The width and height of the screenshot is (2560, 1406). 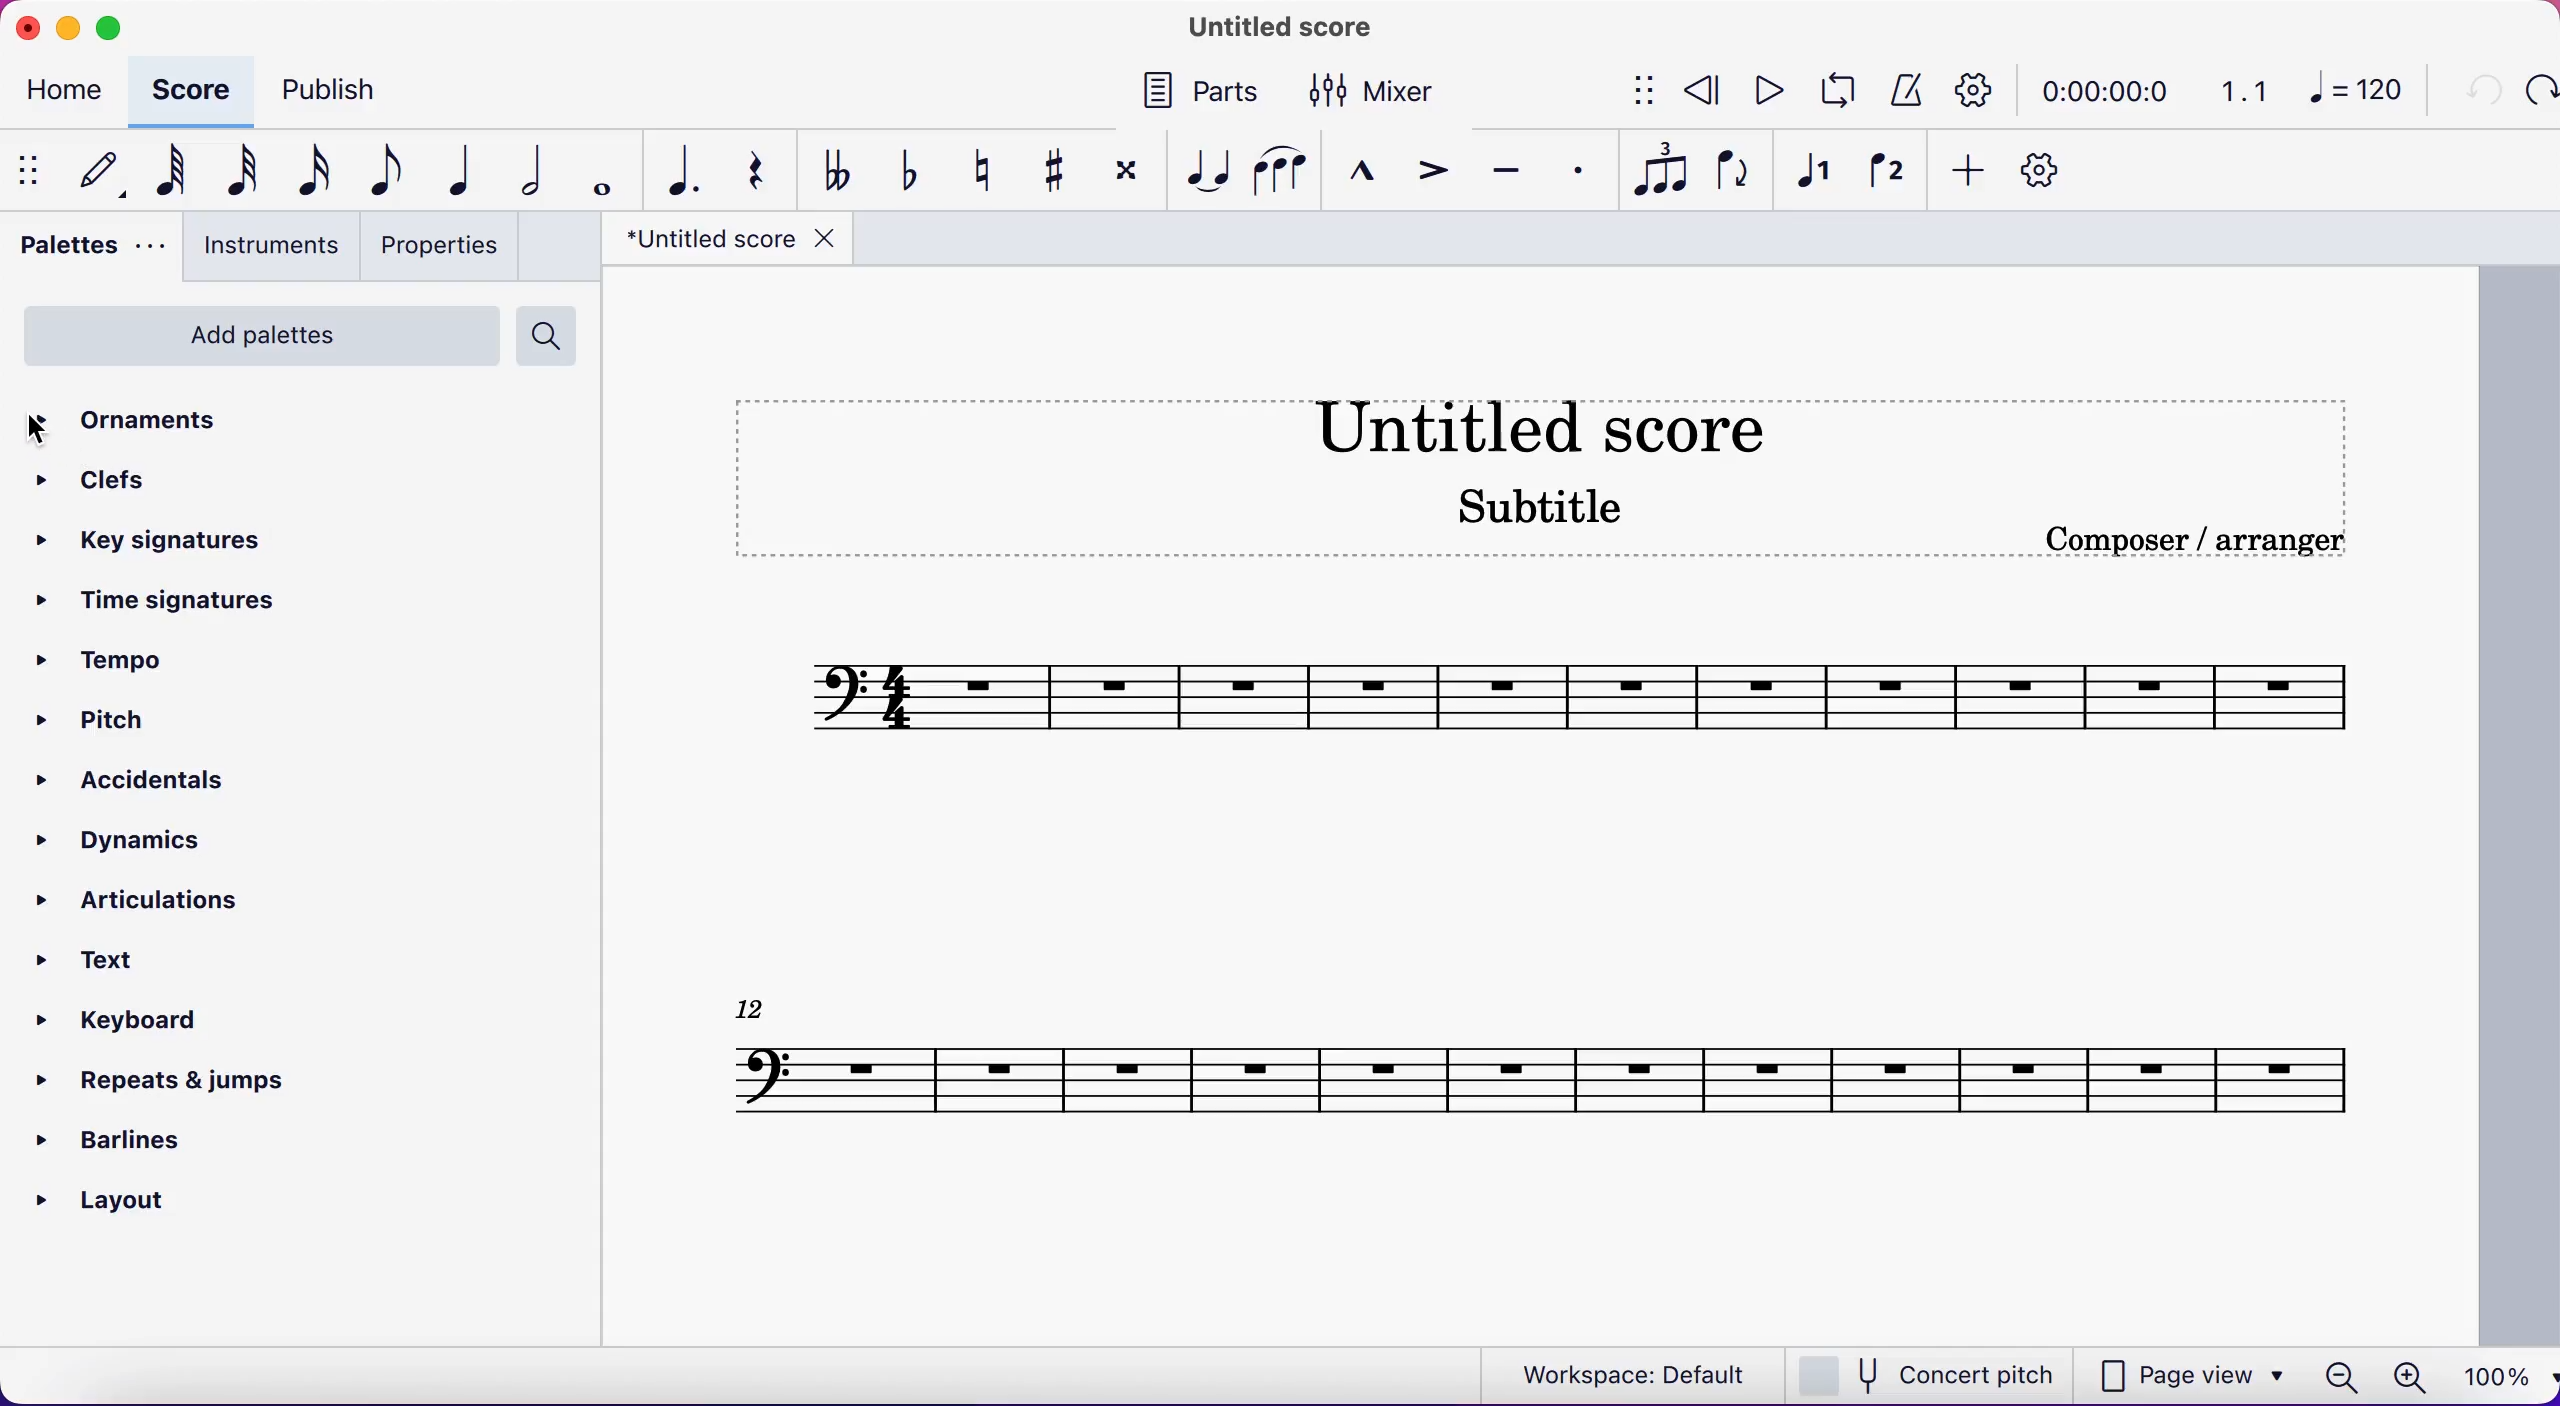 What do you see at coordinates (118, 1142) in the screenshot?
I see `barlines` at bounding box center [118, 1142].